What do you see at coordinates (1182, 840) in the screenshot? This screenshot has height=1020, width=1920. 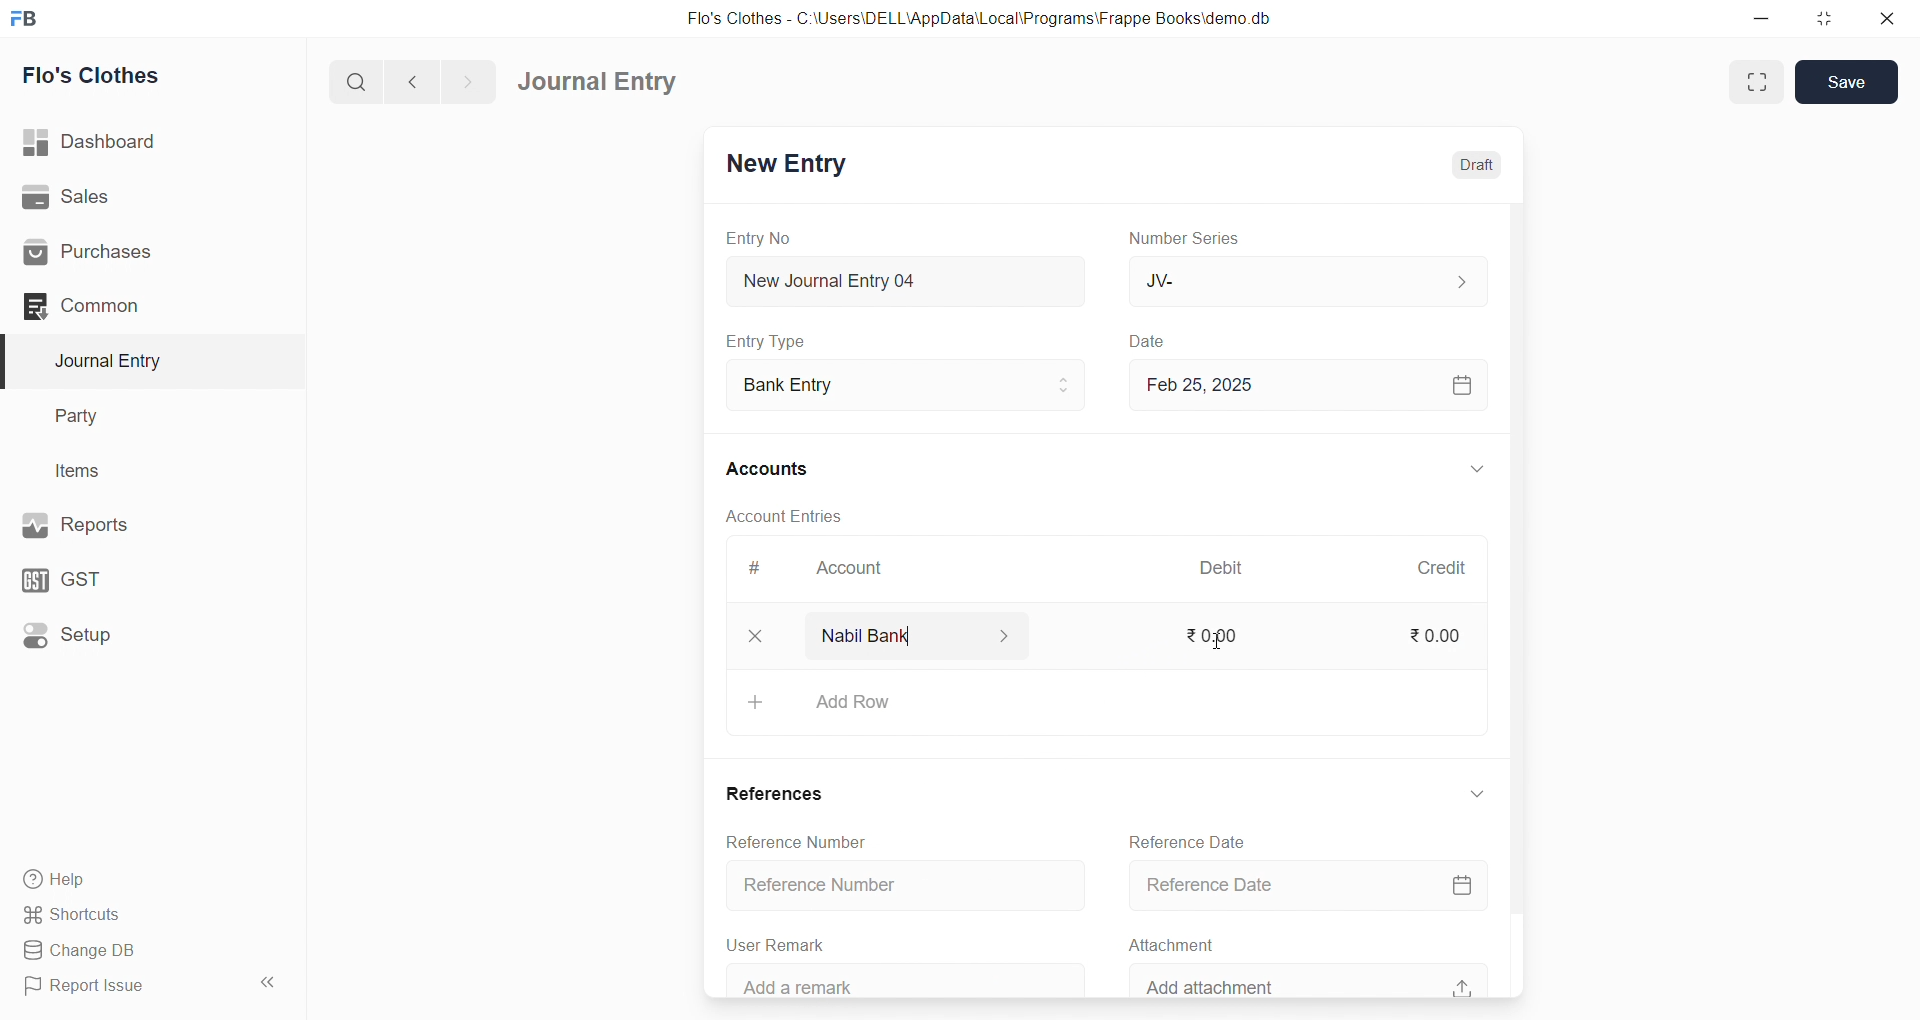 I see `Reference Date` at bounding box center [1182, 840].